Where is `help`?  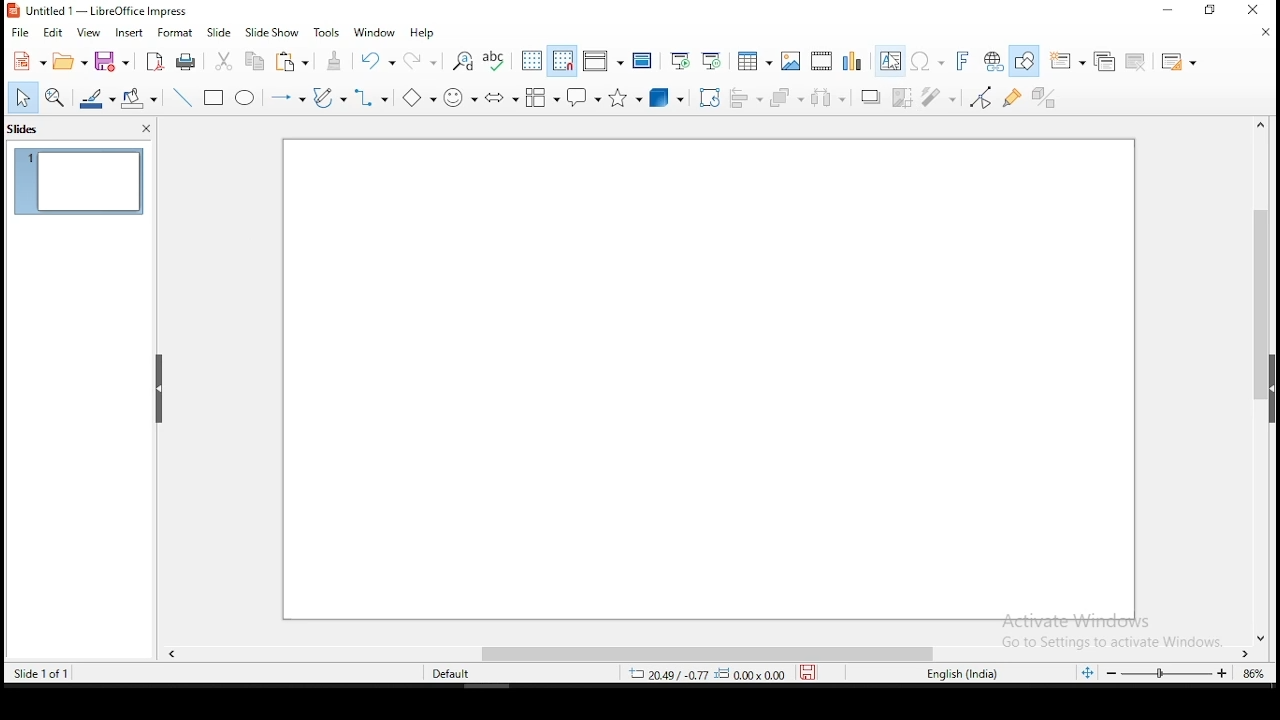
help is located at coordinates (424, 30).